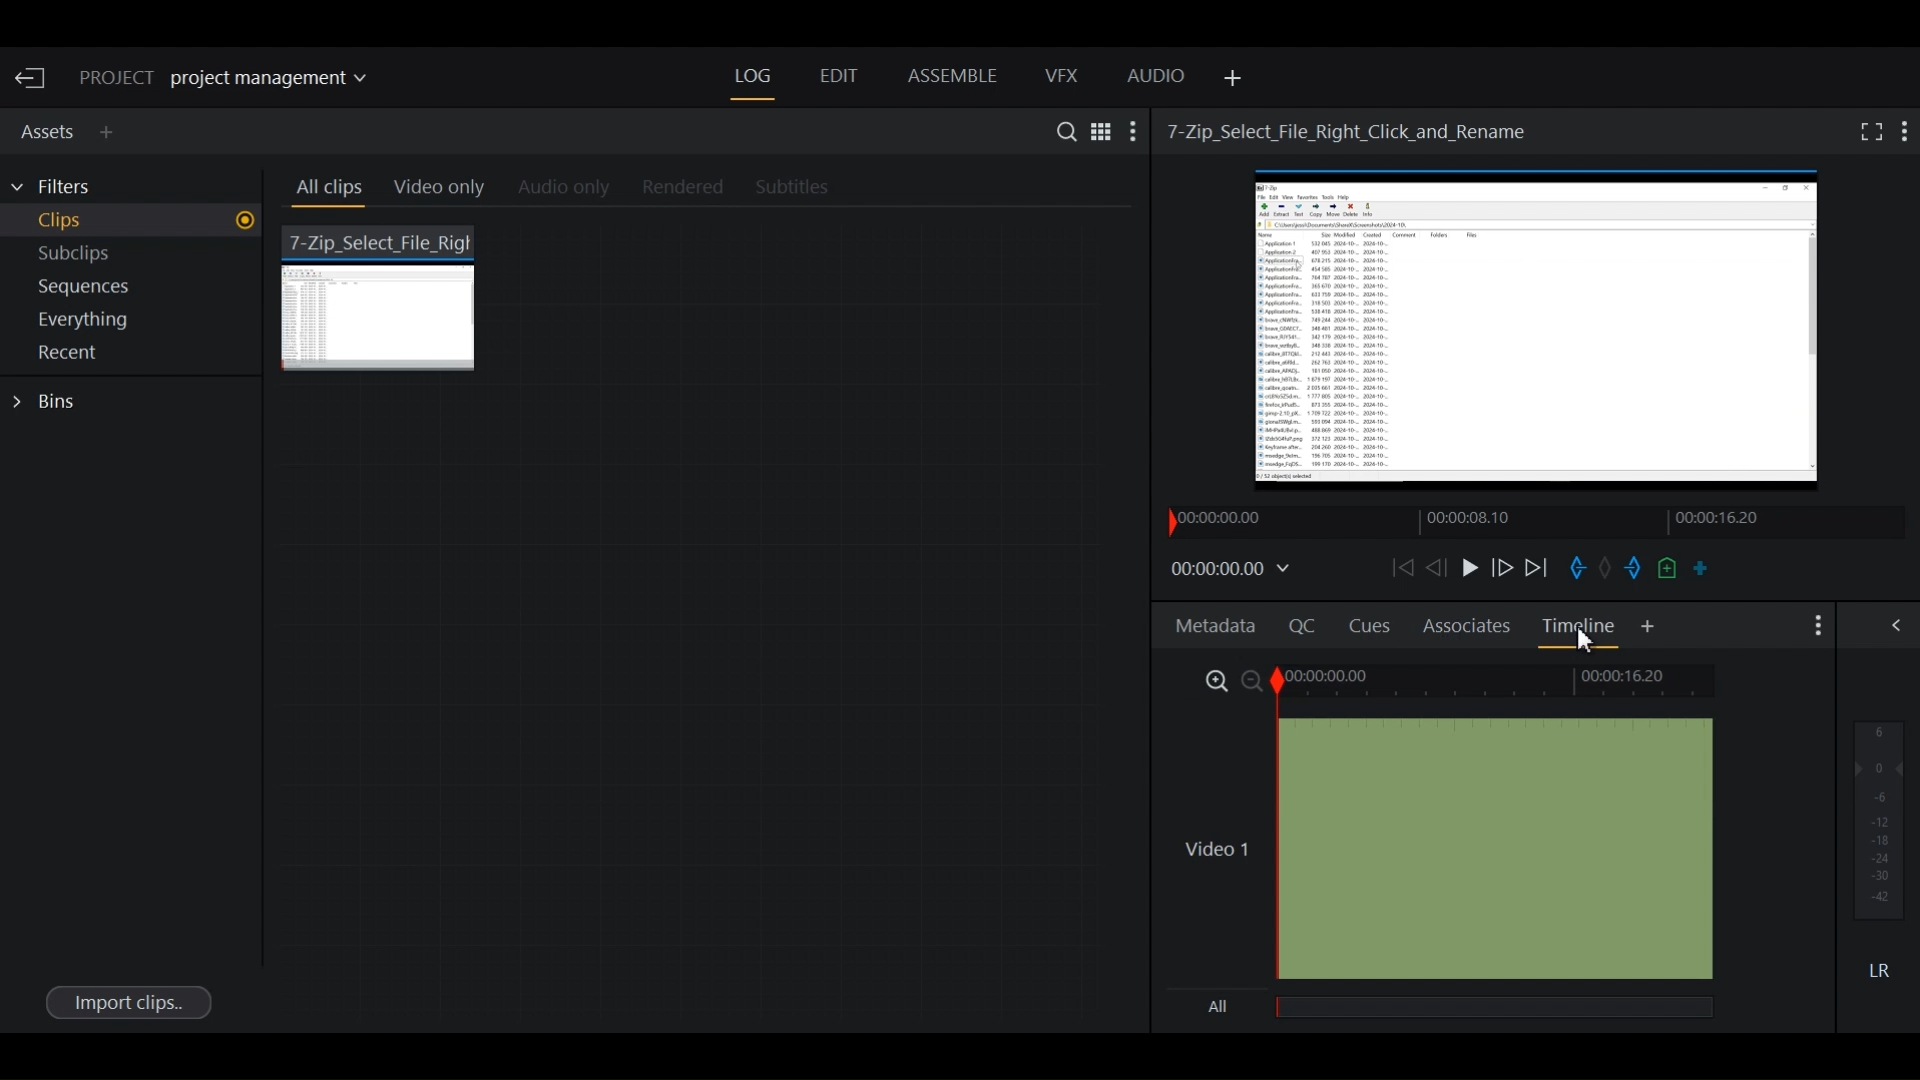  I want to click on Associates, so click(1467, 626).